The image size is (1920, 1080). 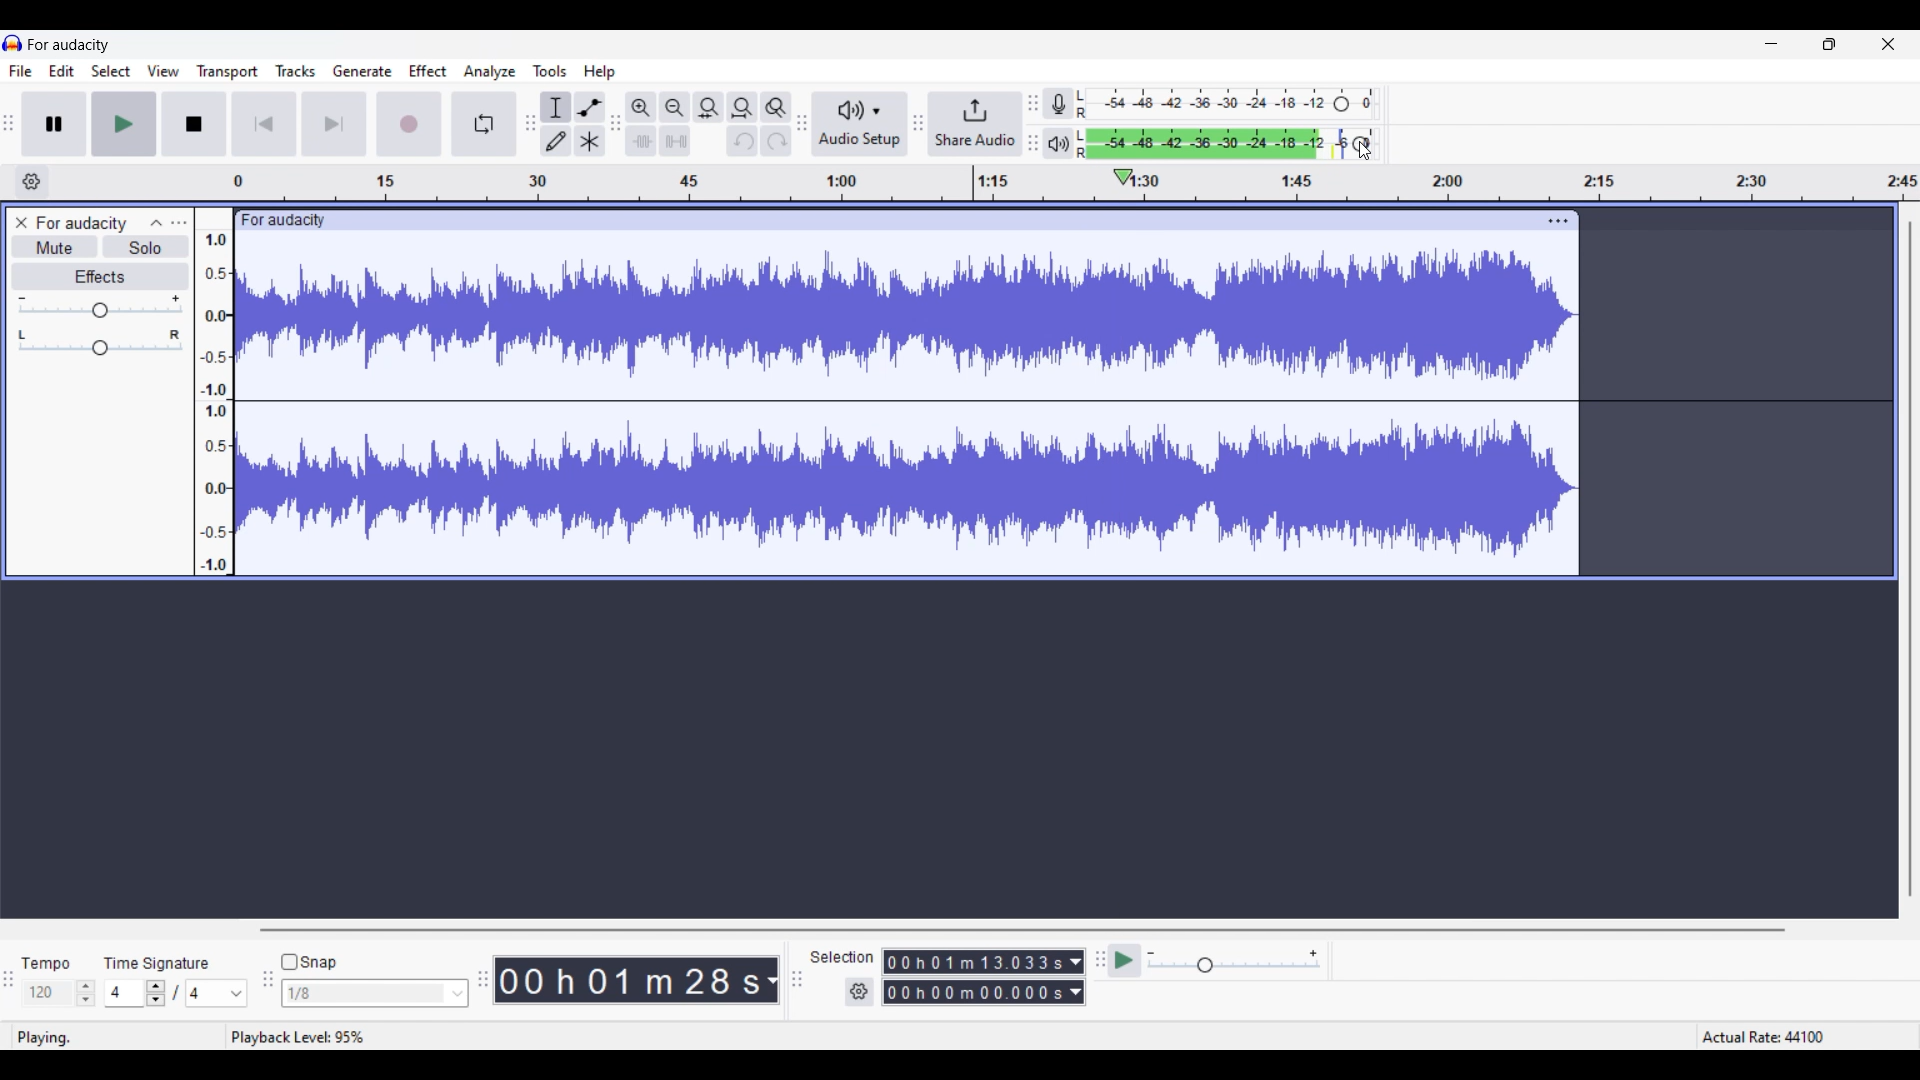 I want to click on Generate menu, so click(x=363, y=71).